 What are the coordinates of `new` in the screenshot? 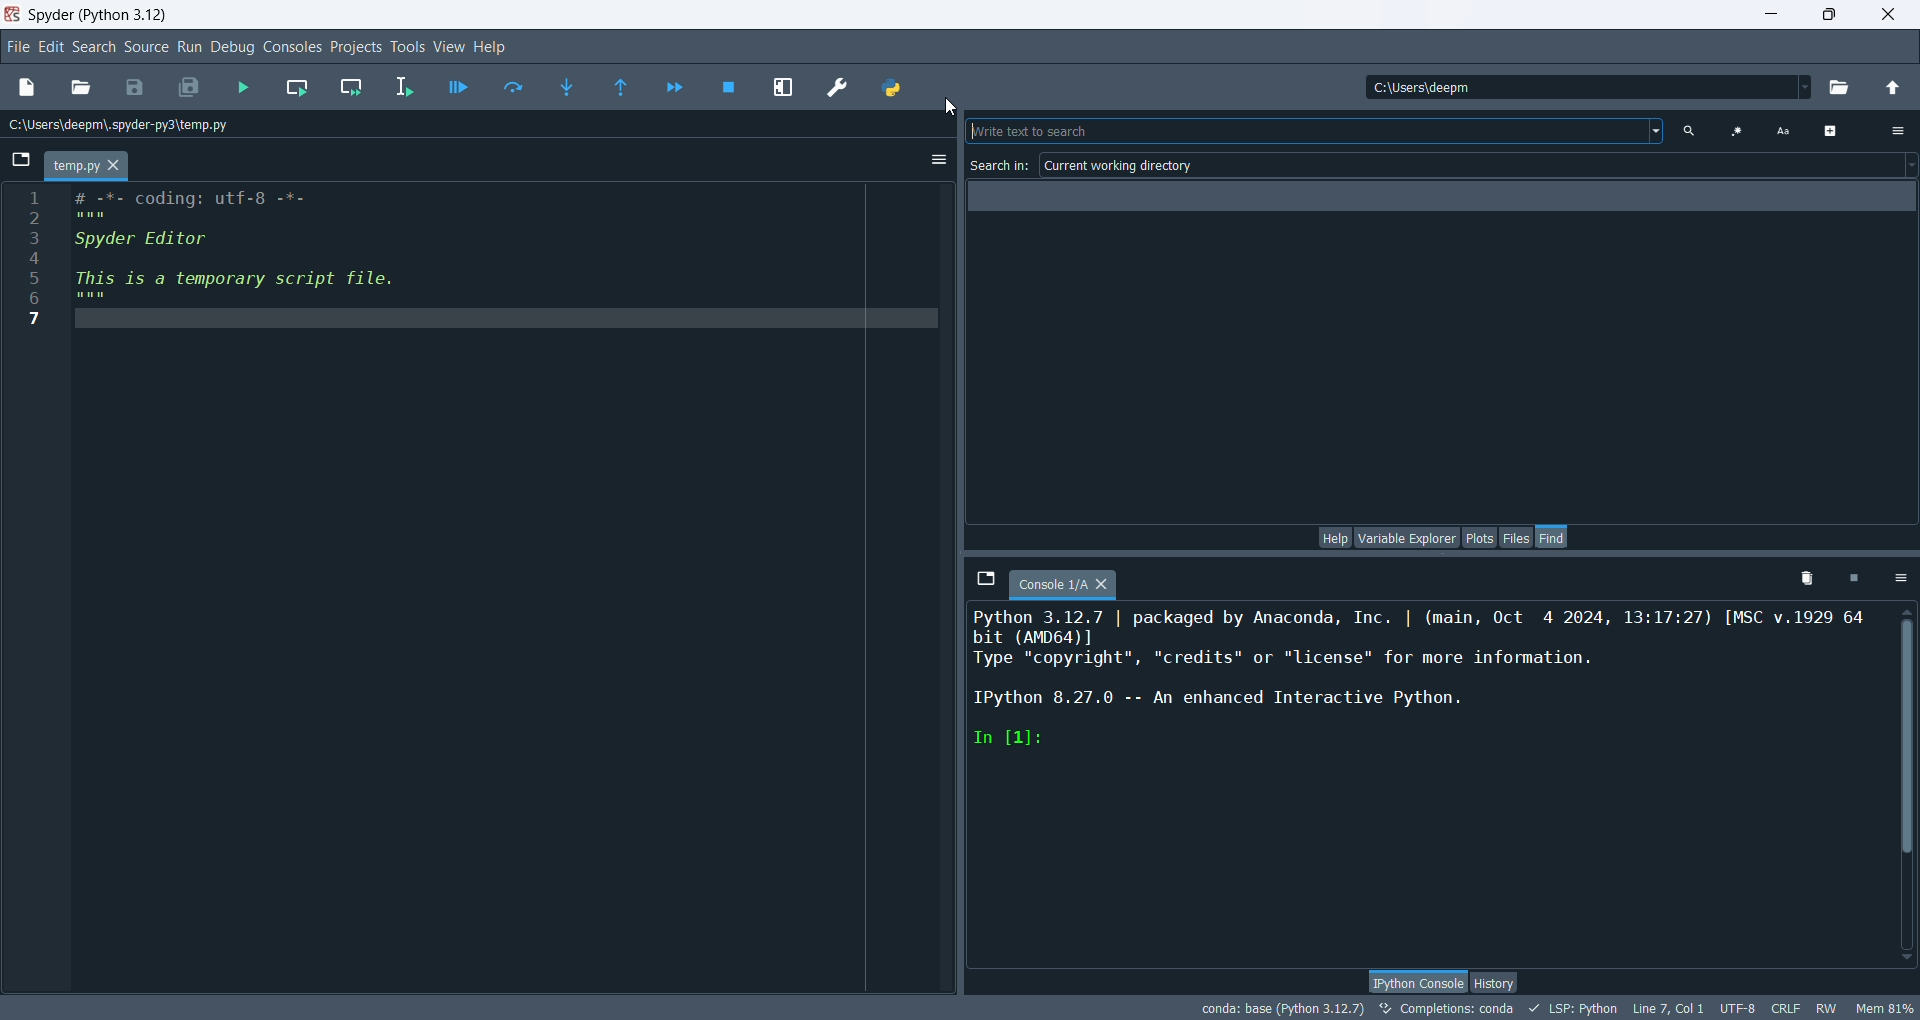 It's located at (26, 90).